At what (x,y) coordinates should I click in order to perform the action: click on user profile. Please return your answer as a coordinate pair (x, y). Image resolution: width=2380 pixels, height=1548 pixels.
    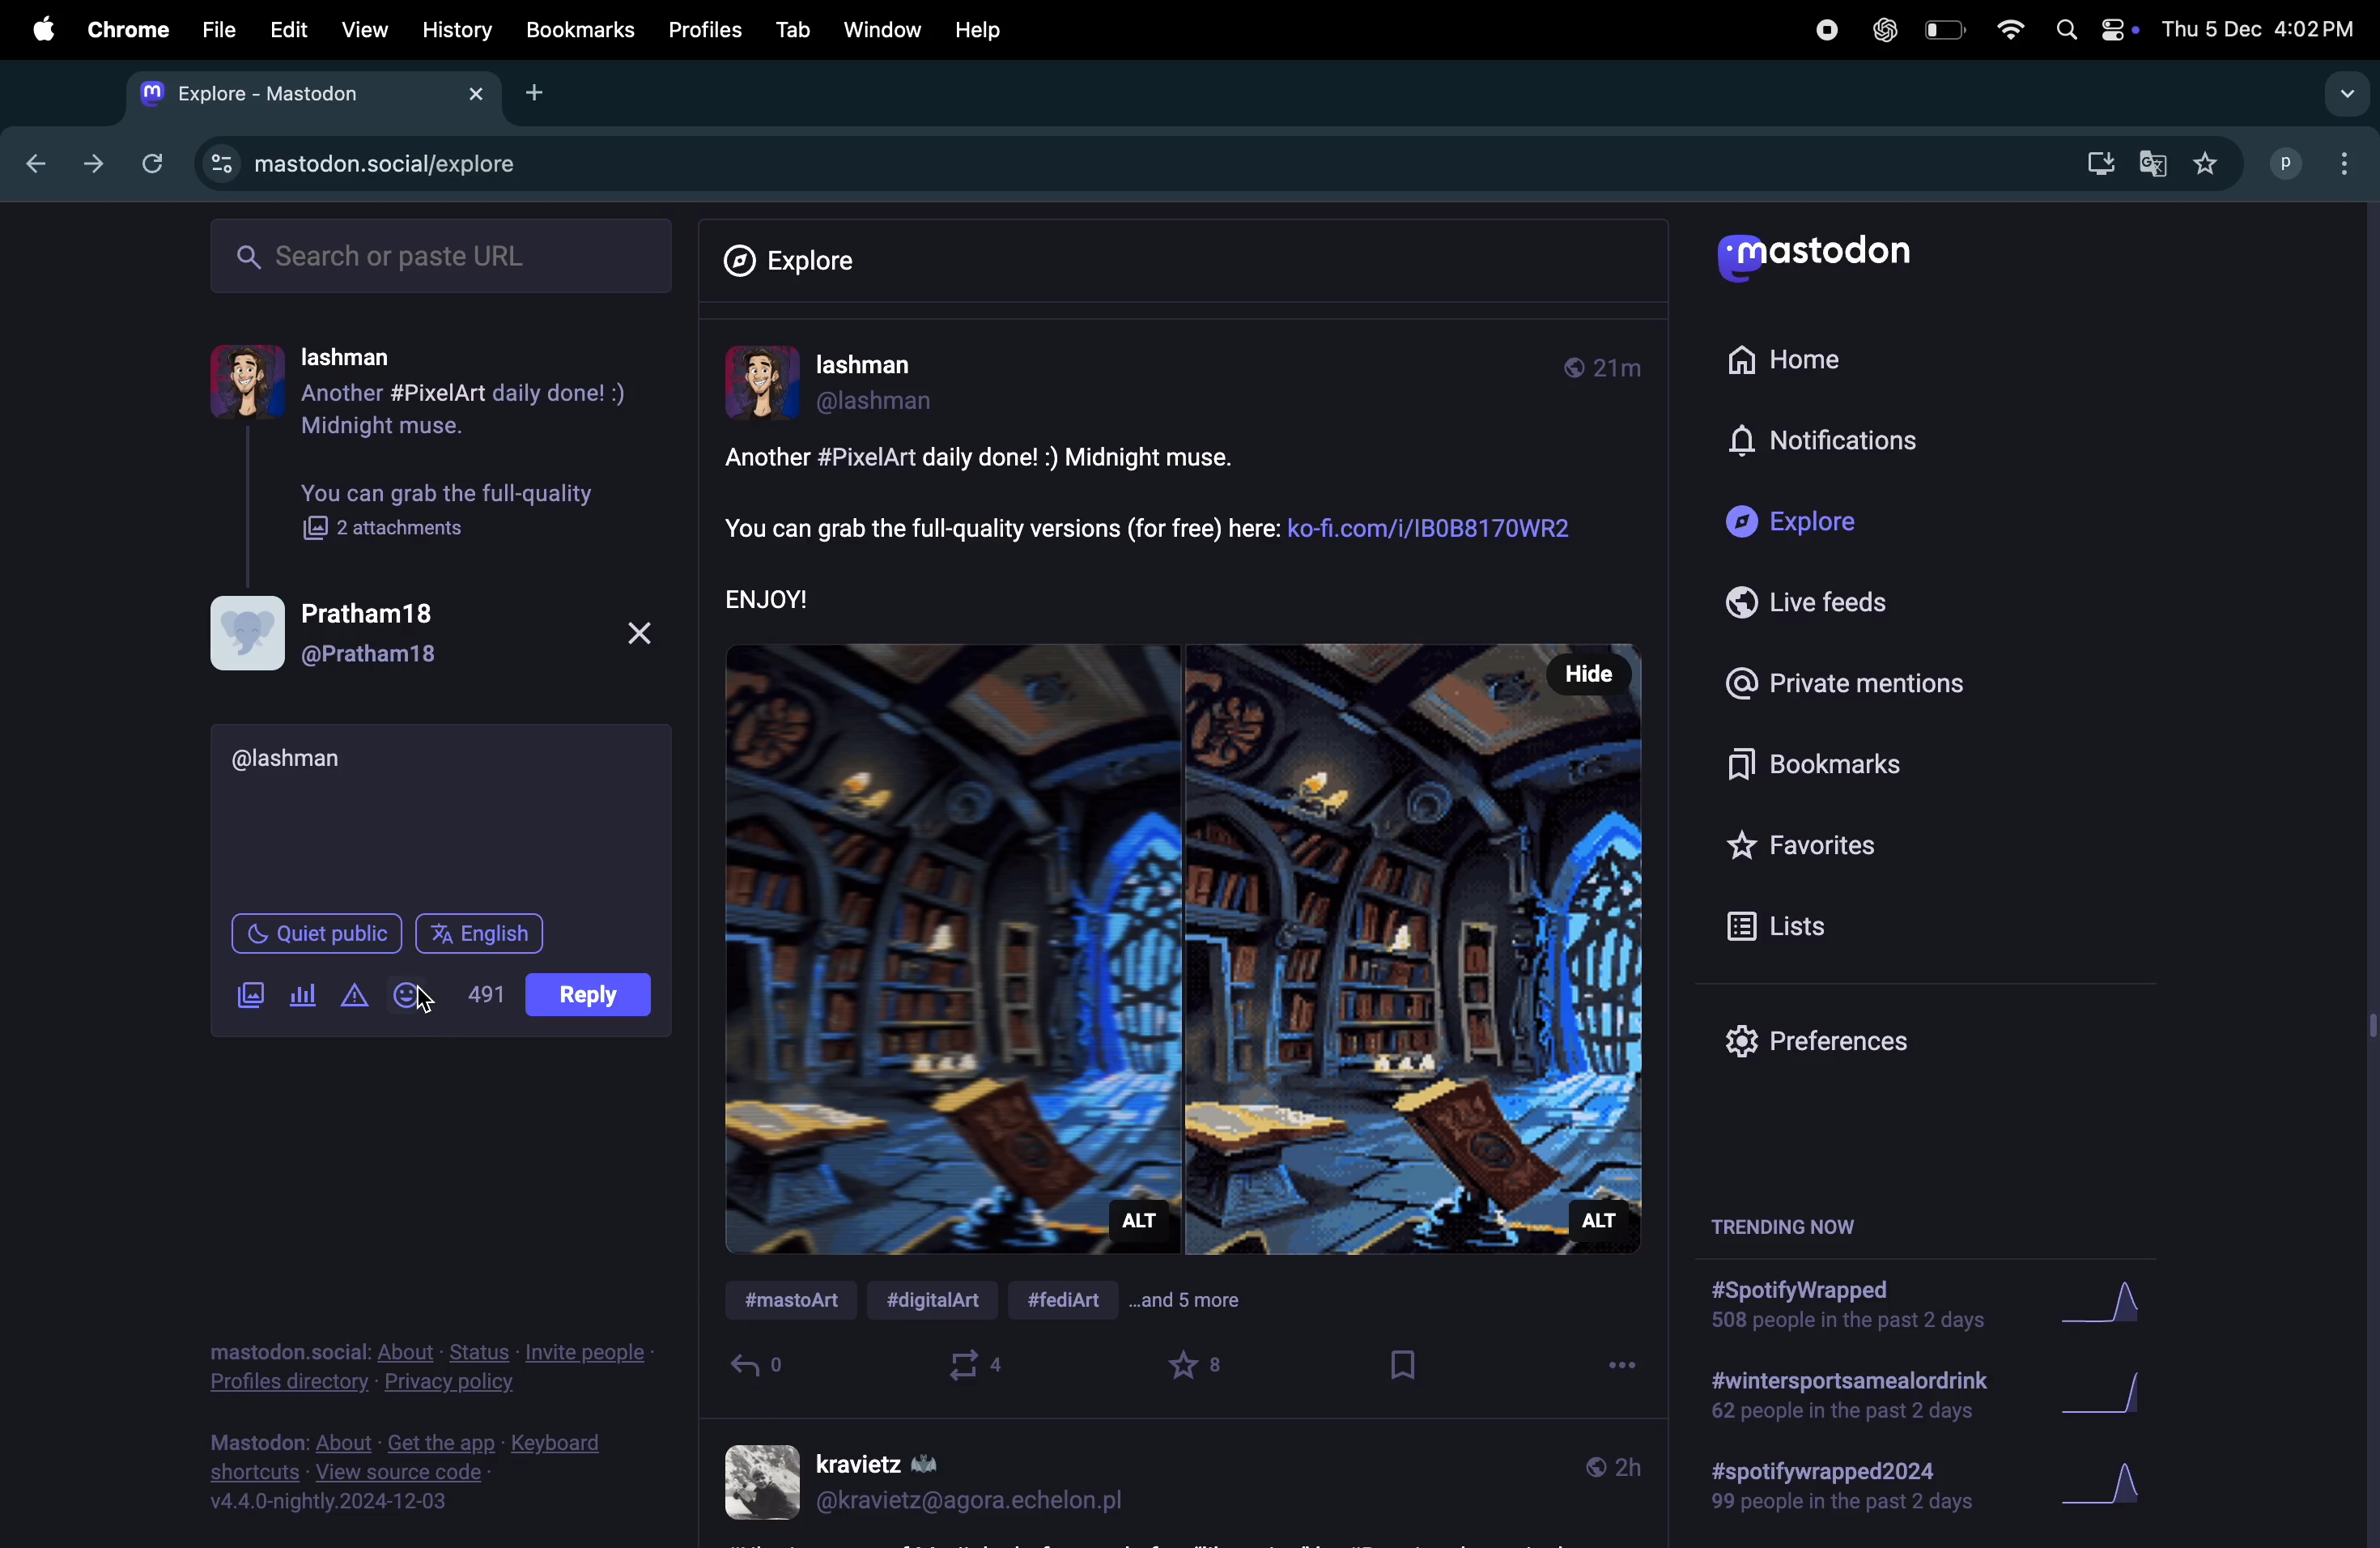
    Looking at the image, I should click on (930, 1483).